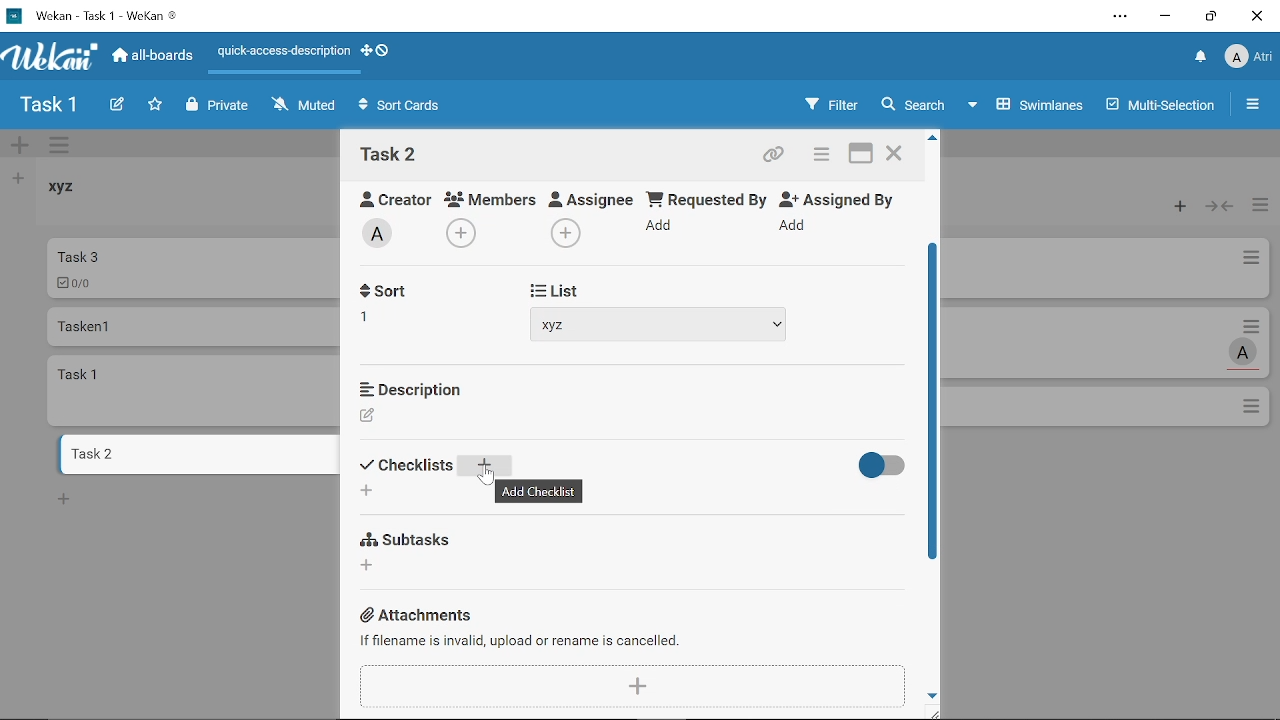 The height and width of the screenshot is (720, 1280). What do you see at coordinates (776, 157) in the screenshot?
I see `Copy card link to clipboard` at bounding box center [776, 157].